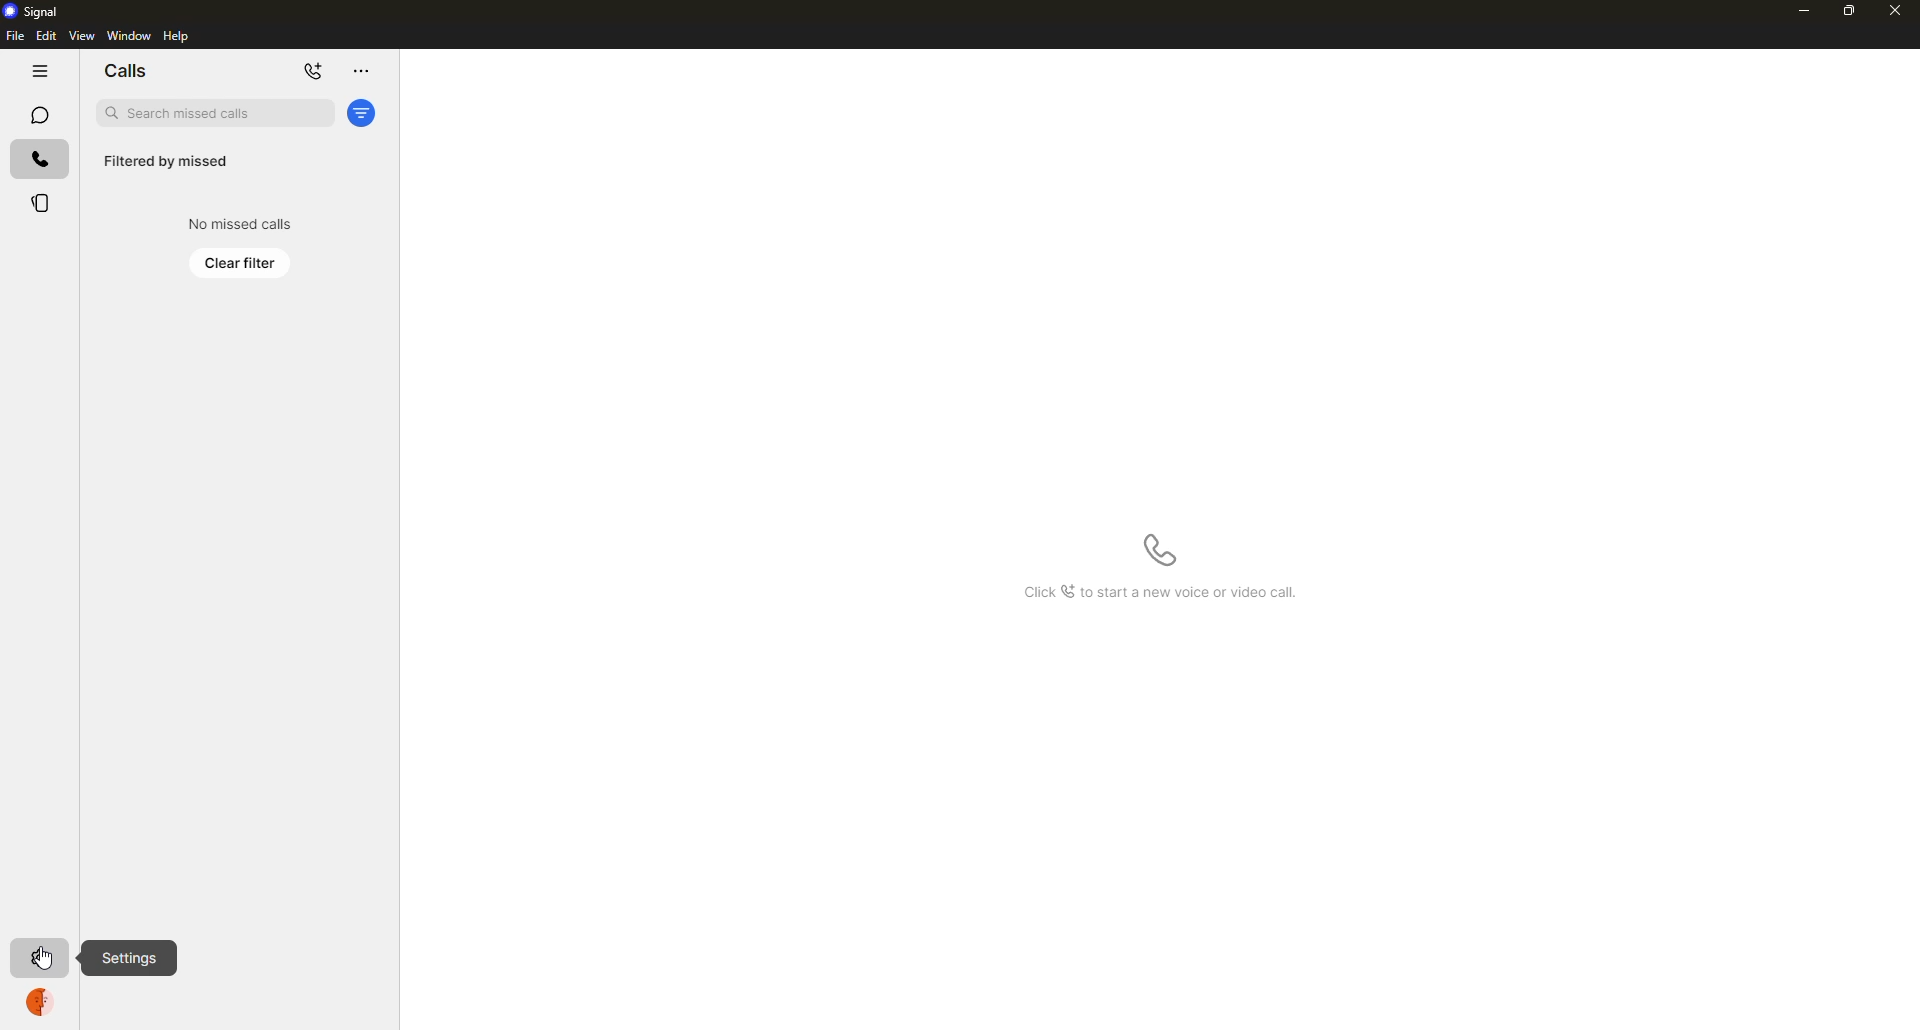 The image size is (1920, 1030). Describe the element at coordinates (42, 203) in the screenshot. I see `stories` at that location.